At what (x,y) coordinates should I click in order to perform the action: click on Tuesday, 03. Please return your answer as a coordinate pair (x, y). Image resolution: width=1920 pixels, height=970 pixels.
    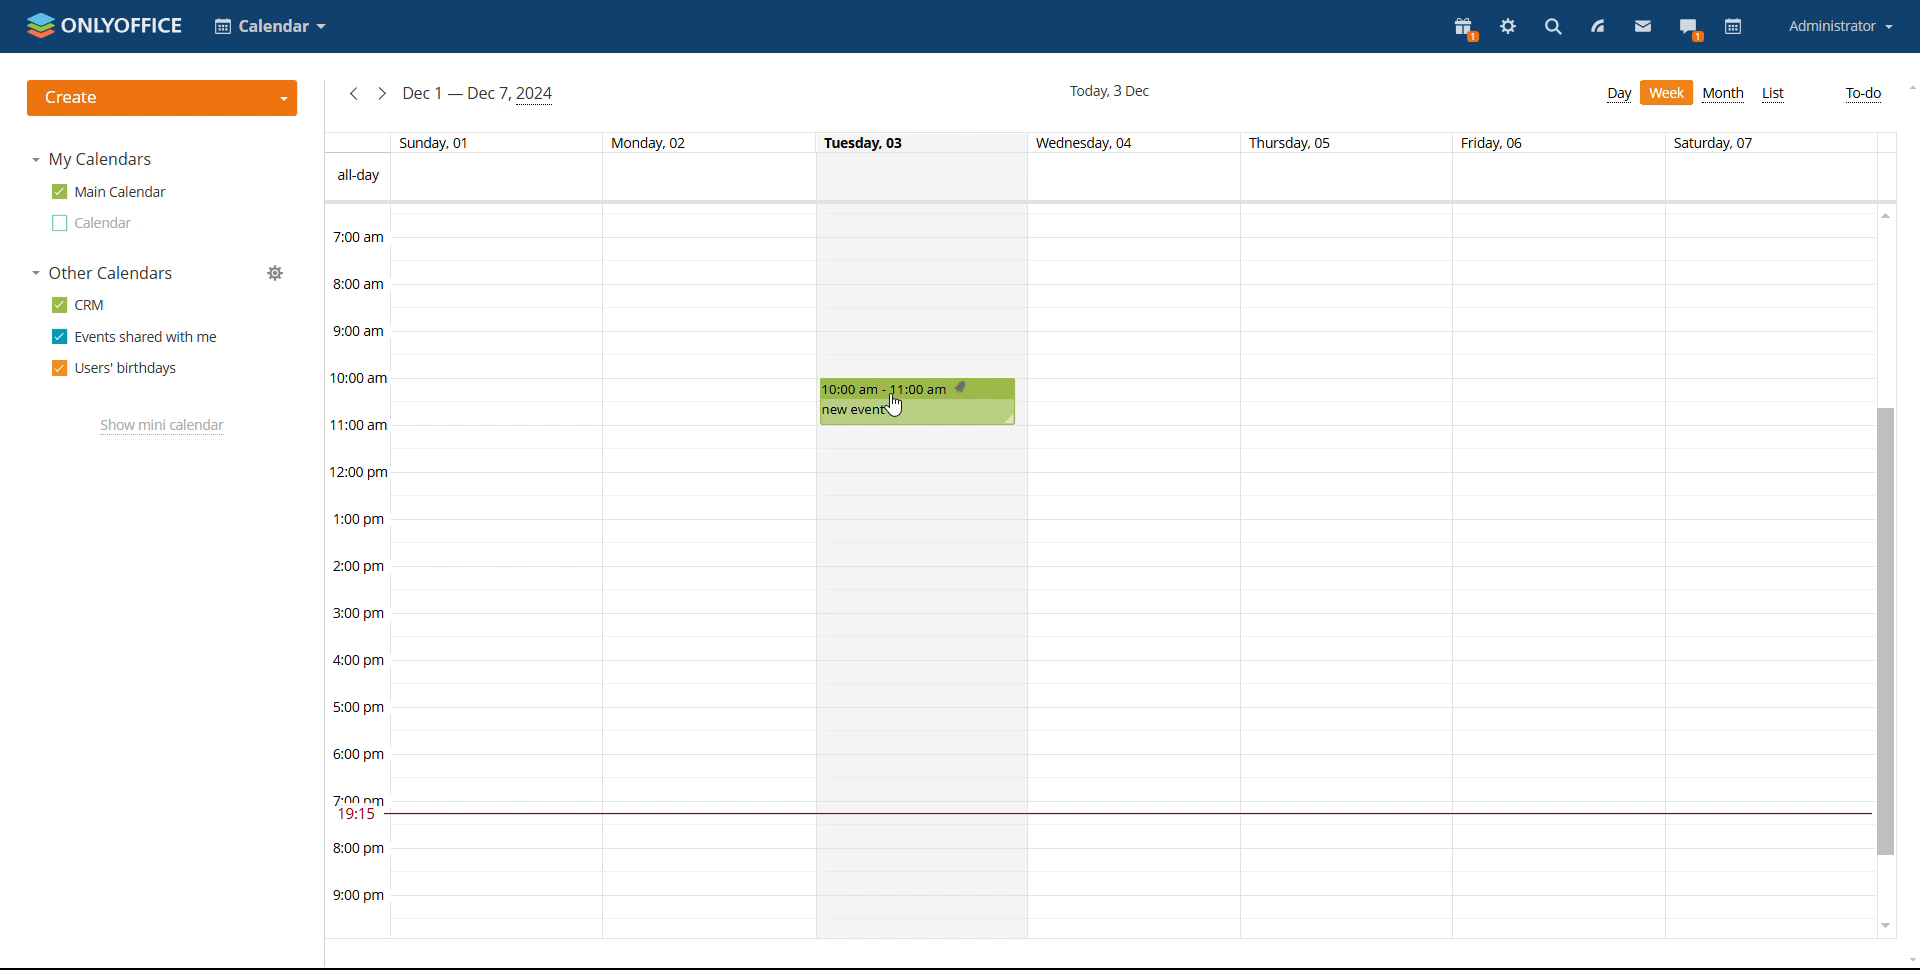
    Looking at the image, I should click on (867, 141).